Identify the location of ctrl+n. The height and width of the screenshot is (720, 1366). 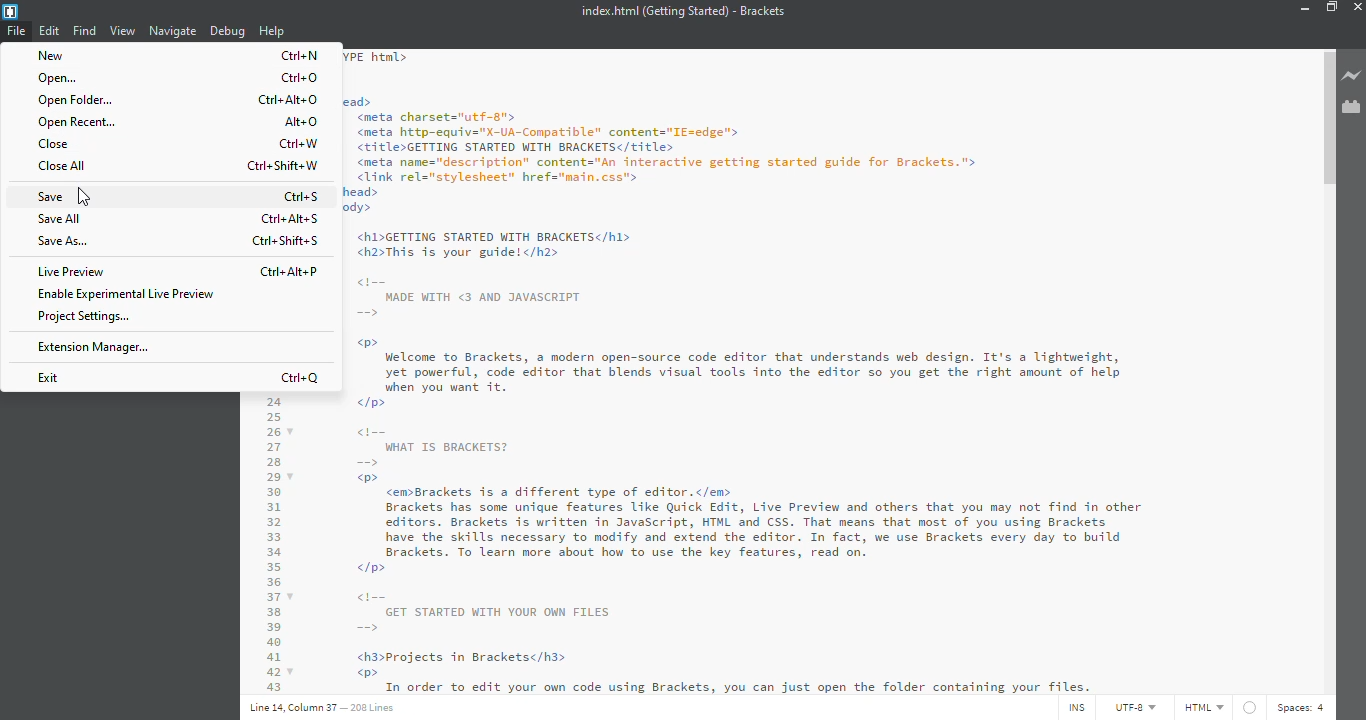
(301, 55).